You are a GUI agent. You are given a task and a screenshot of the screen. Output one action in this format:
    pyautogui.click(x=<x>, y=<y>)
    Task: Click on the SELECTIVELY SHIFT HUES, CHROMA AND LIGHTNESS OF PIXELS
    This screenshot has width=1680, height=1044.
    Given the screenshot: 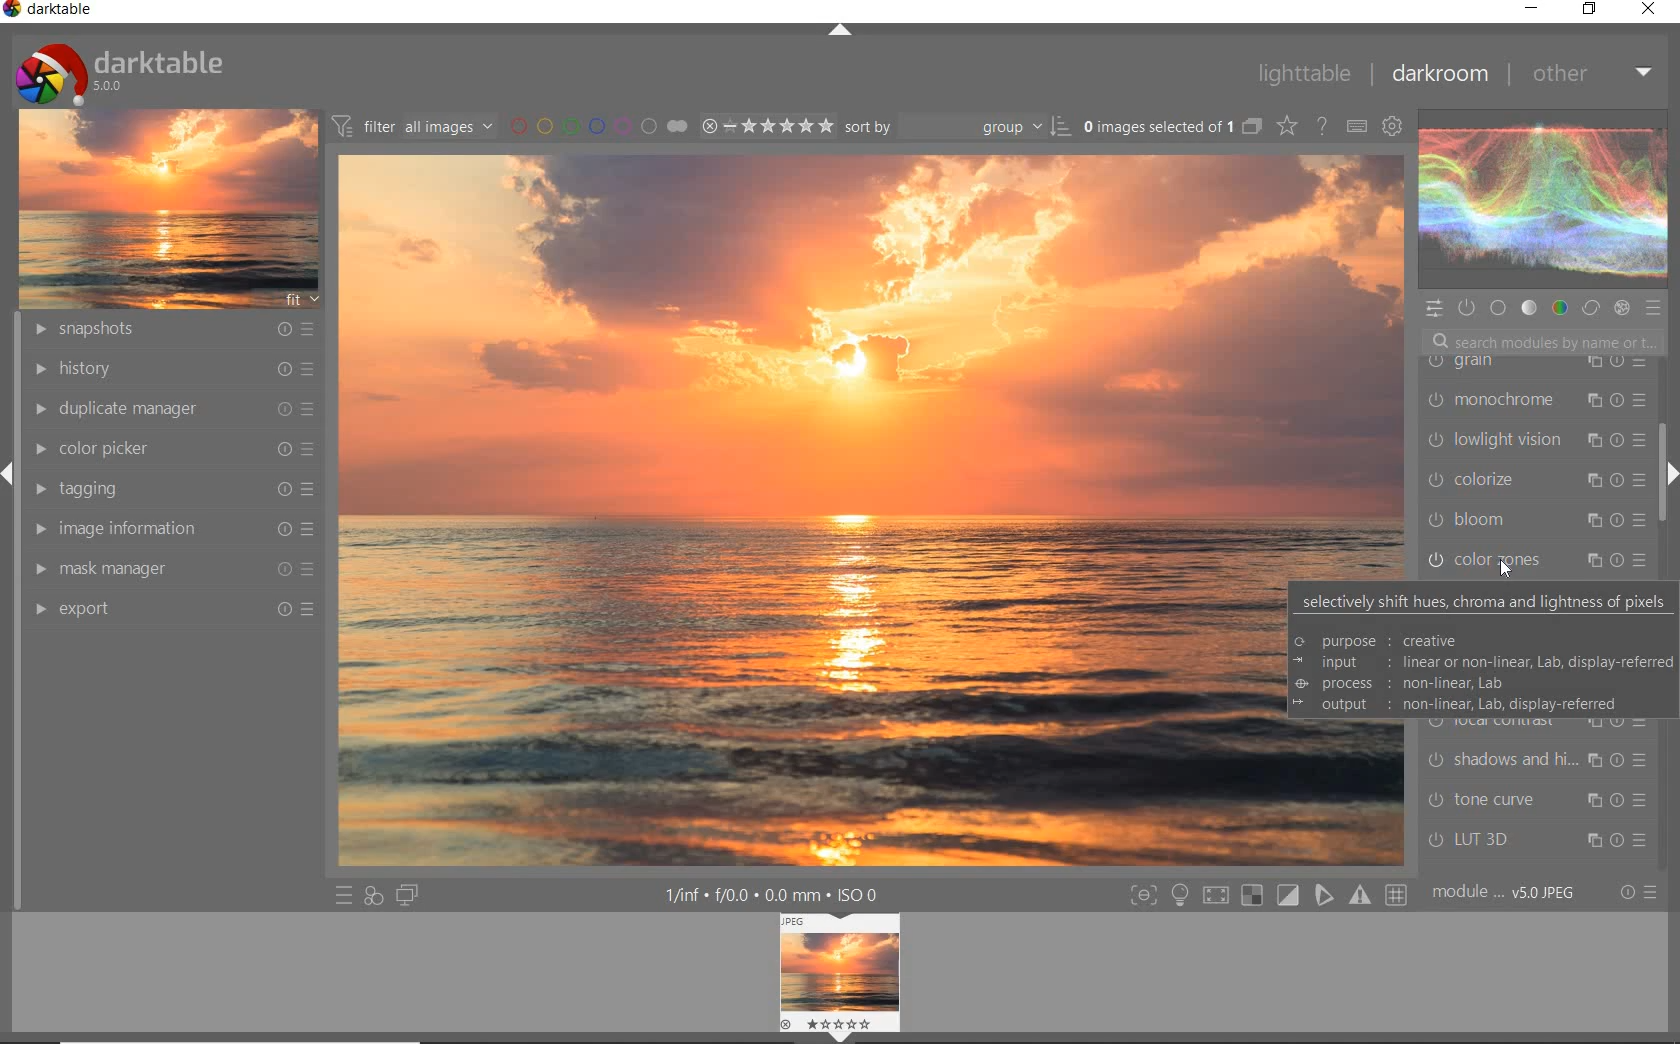 What is the action you would take?
    pyautogui.click(x=1482, y=652)
    